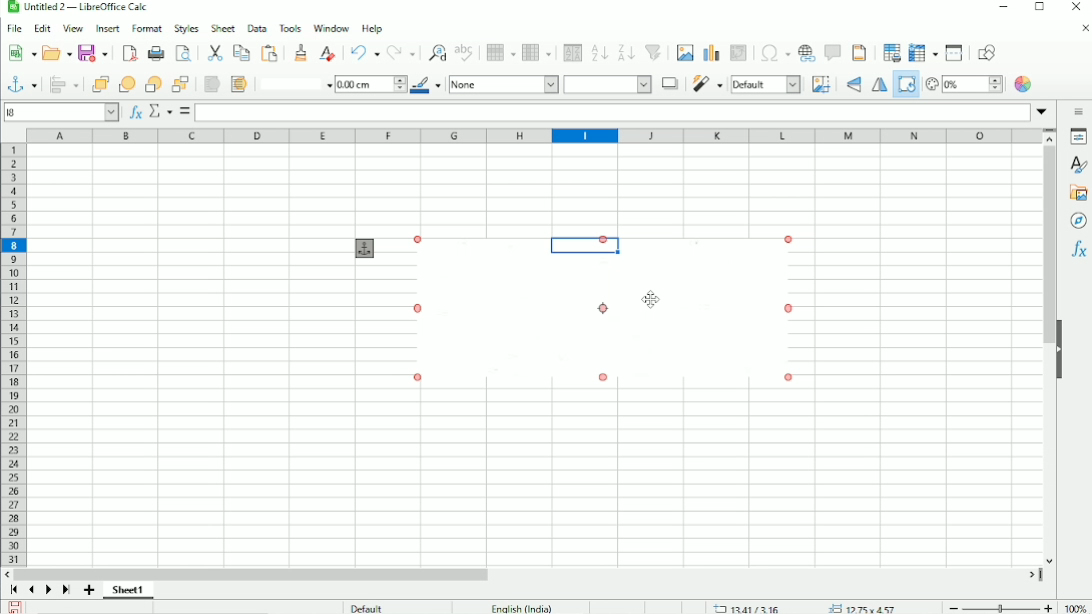 This screenshot has height=614, width=1092. What do you see at coordinates (684, 53) in the screenshot?
I see `Insert image` at bounding box center [684, 53].